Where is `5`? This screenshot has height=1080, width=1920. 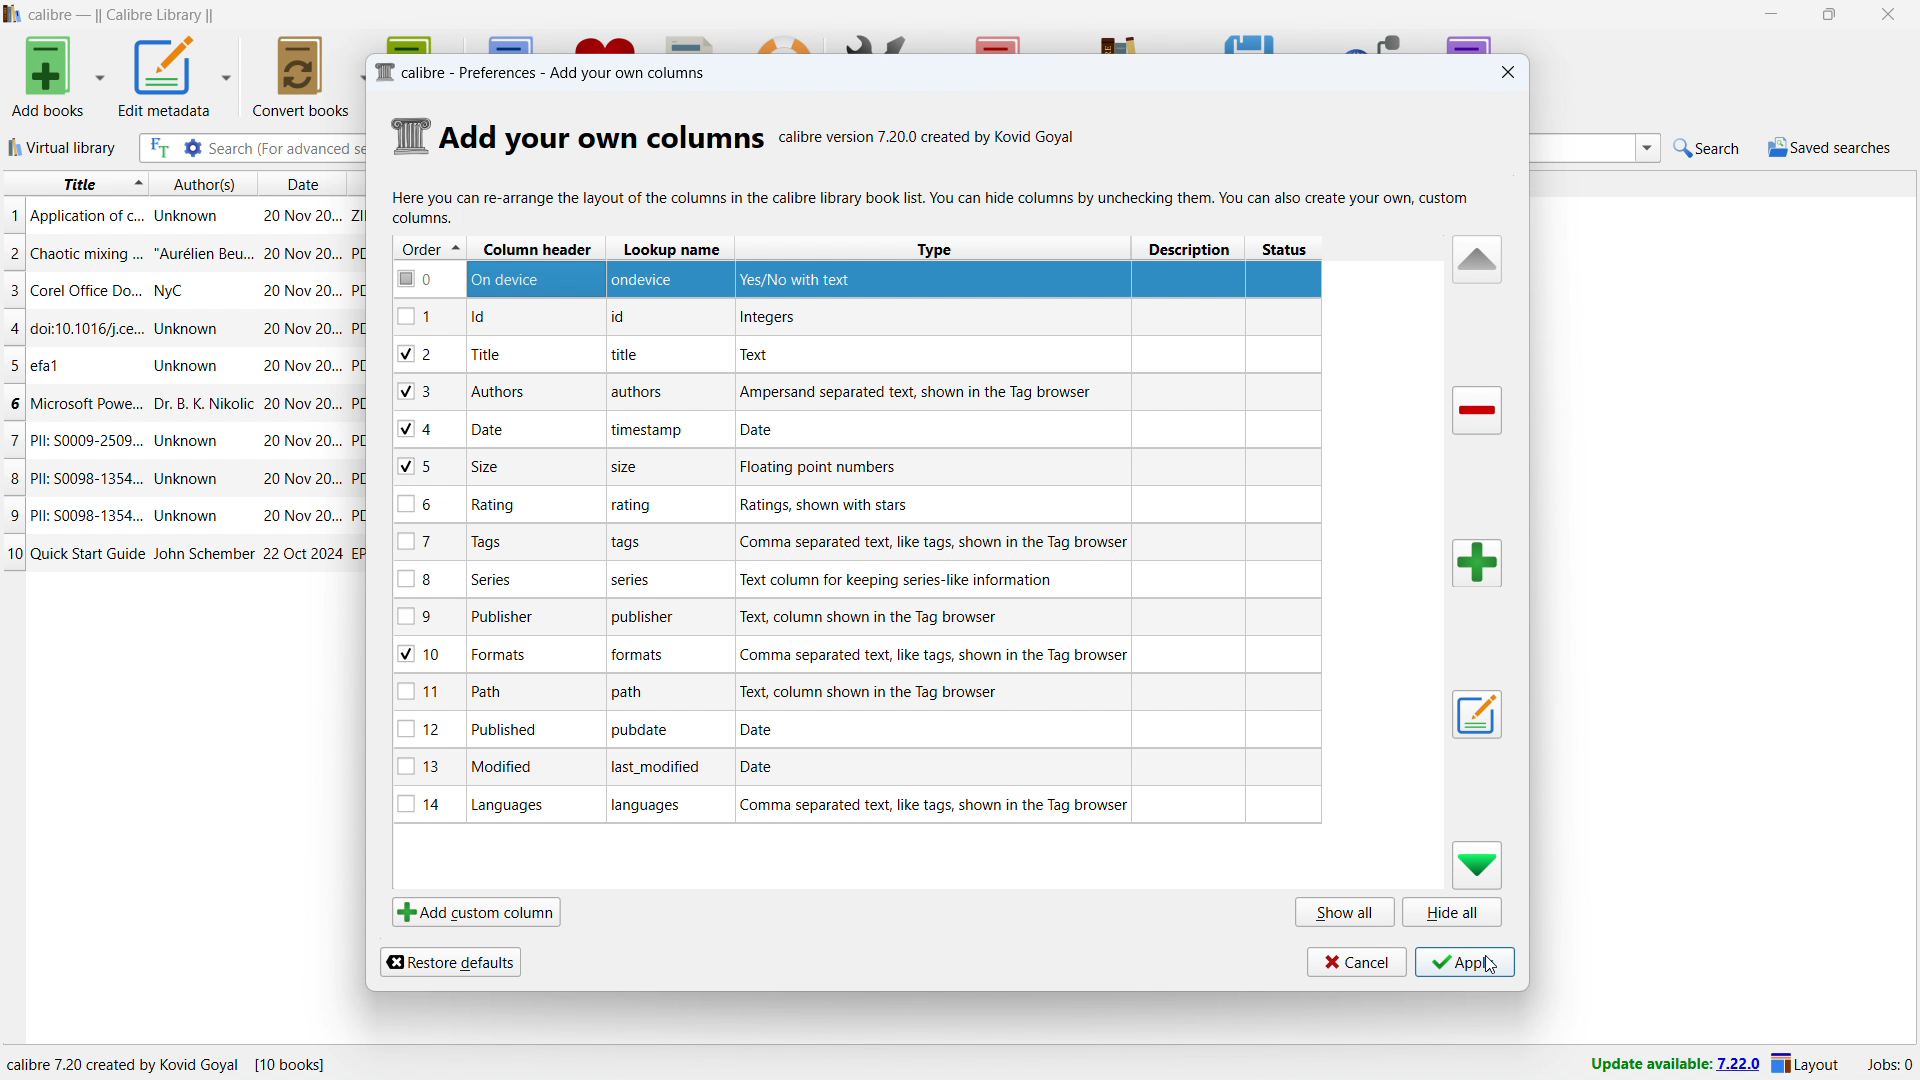 5 is located at coordinates (424, 467).